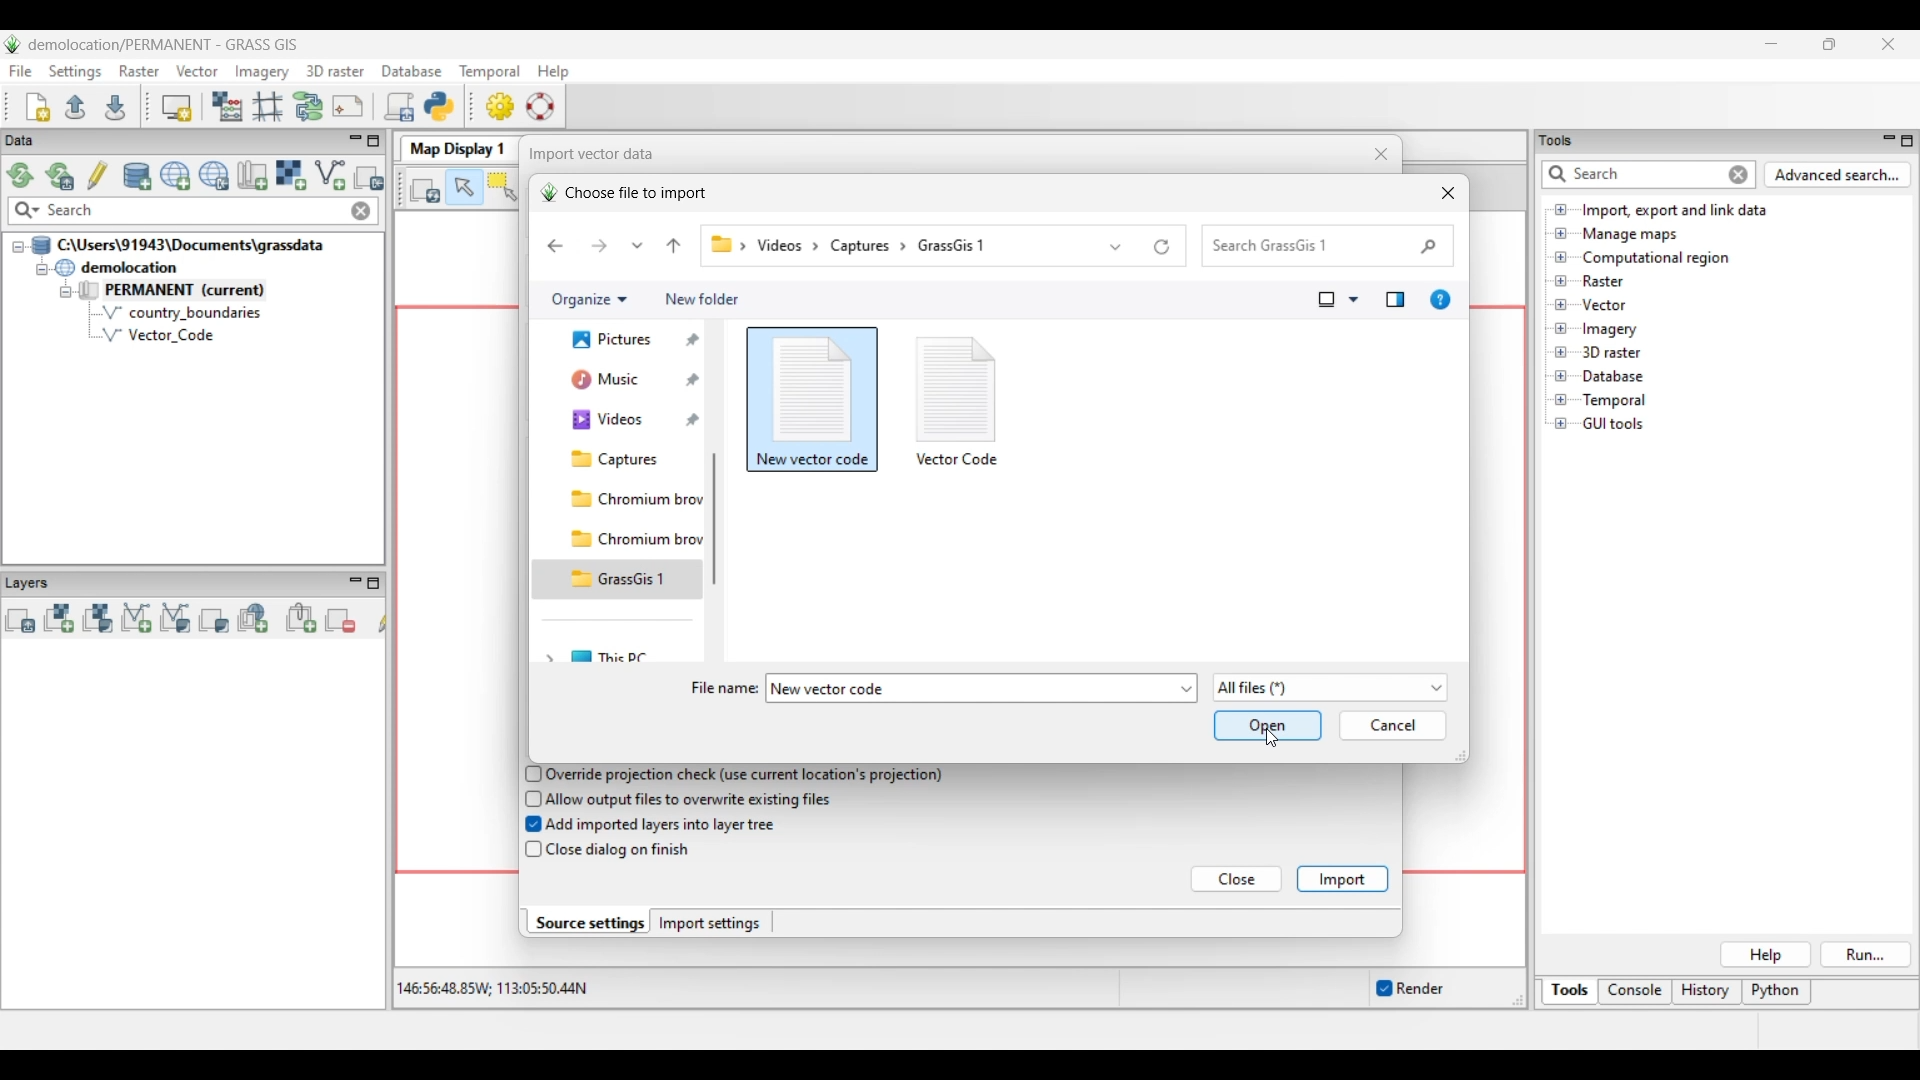 The image size is (1920, 1080). What do you see at coordinates (60, 176) in the screenshot?
I see `Reload current GRASS mapset only` at bounding box center [60, 176].